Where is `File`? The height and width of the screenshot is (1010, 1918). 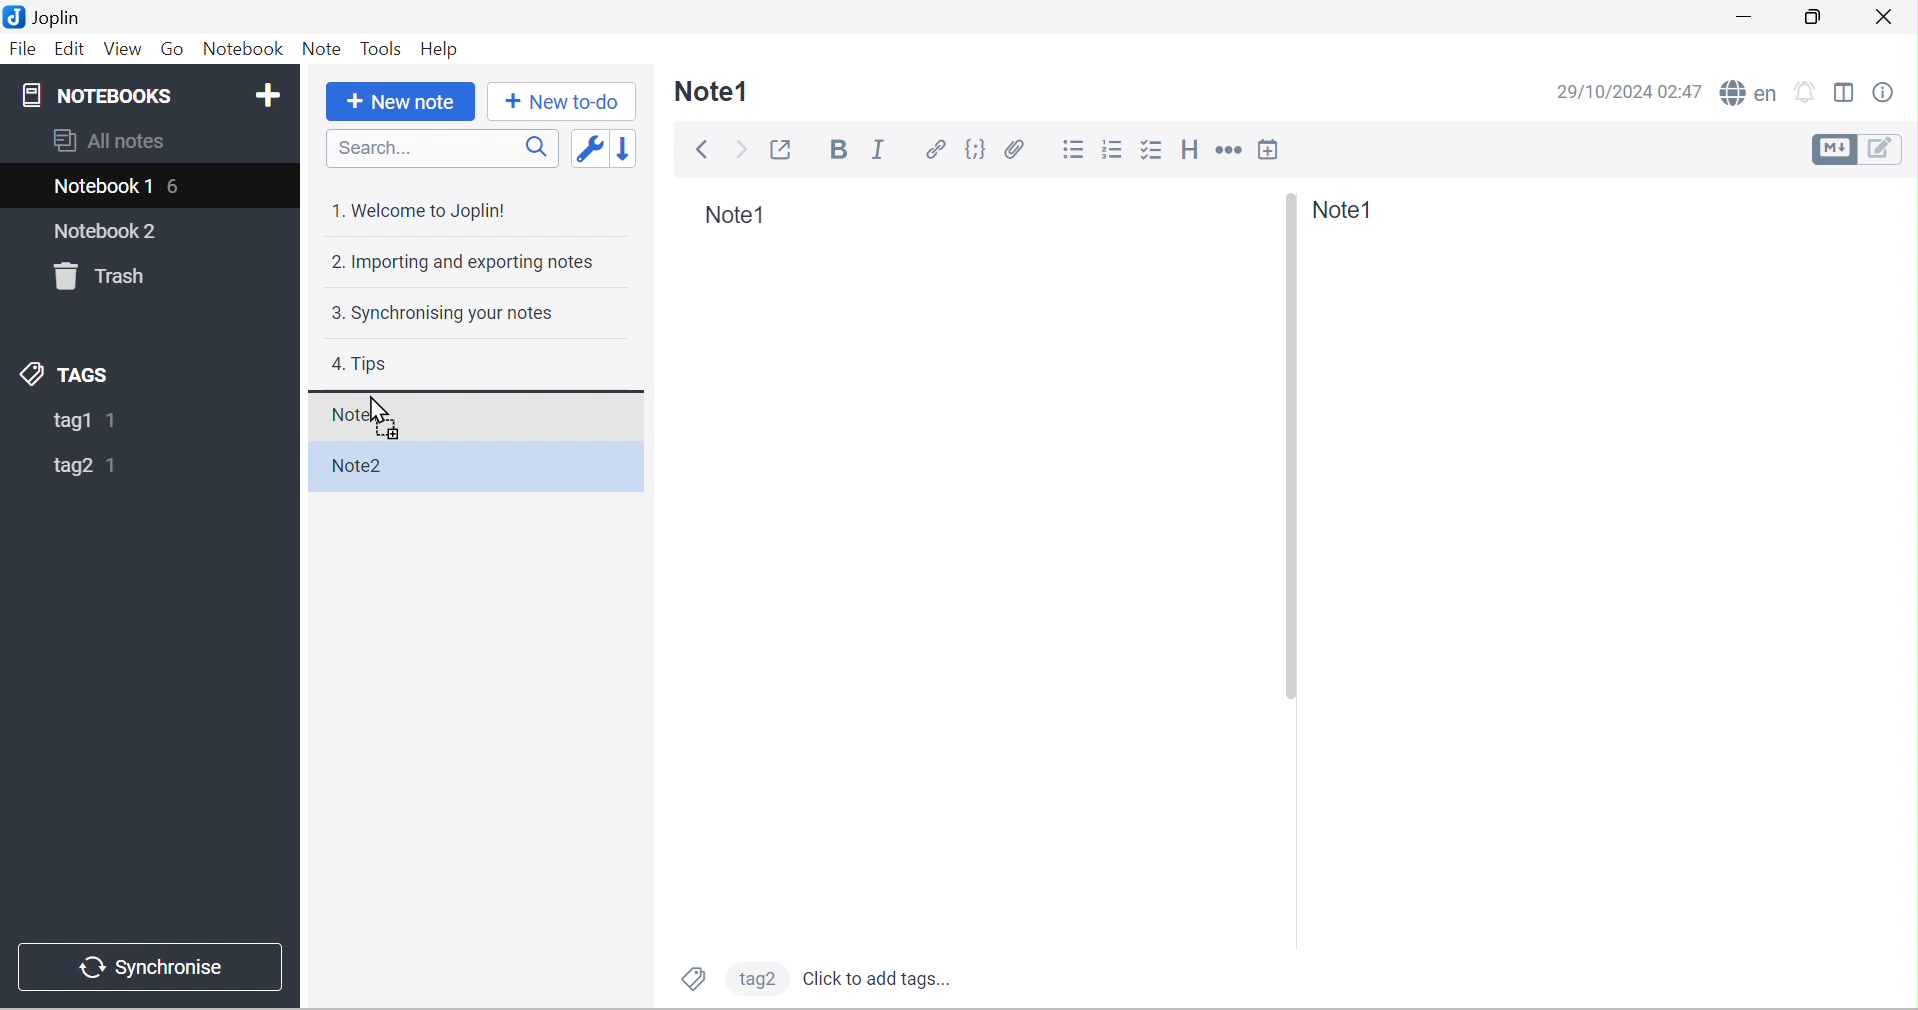
File is located at coordinates (22, 50).